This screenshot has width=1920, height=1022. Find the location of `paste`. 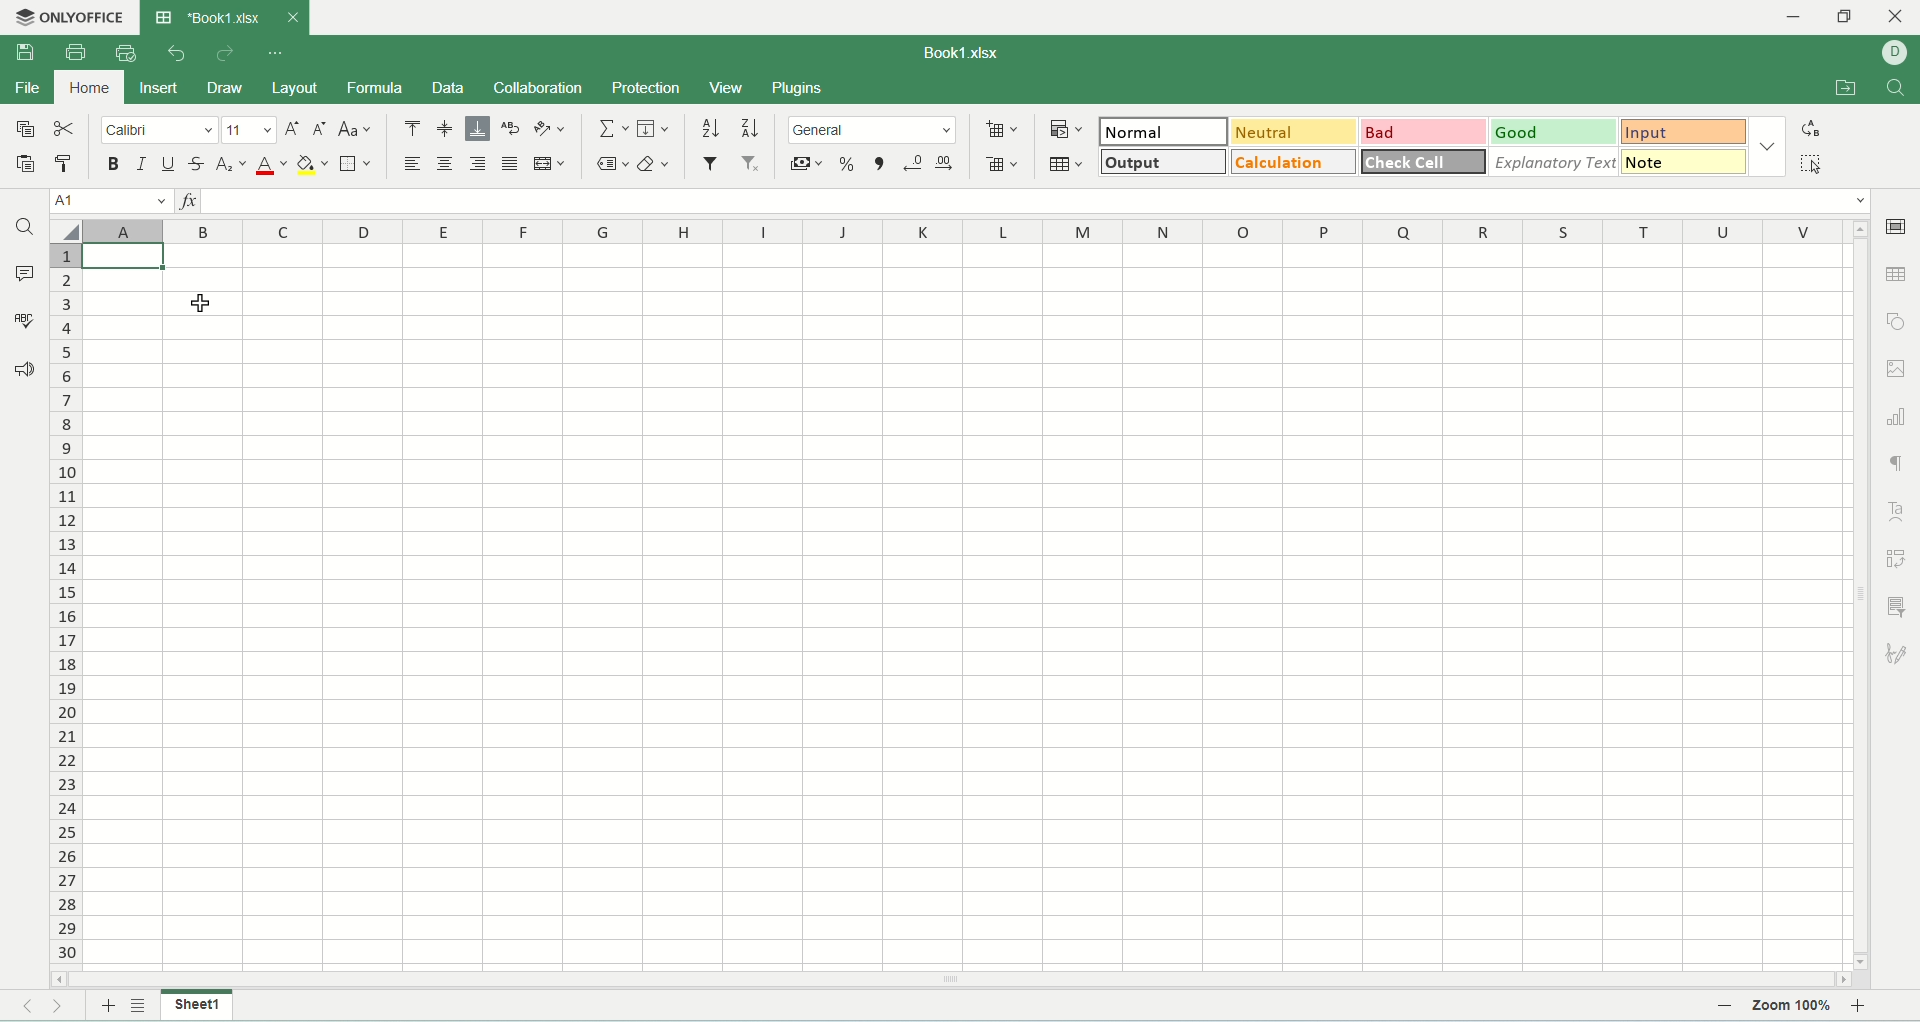

paste is located at coordinates (27, 165).